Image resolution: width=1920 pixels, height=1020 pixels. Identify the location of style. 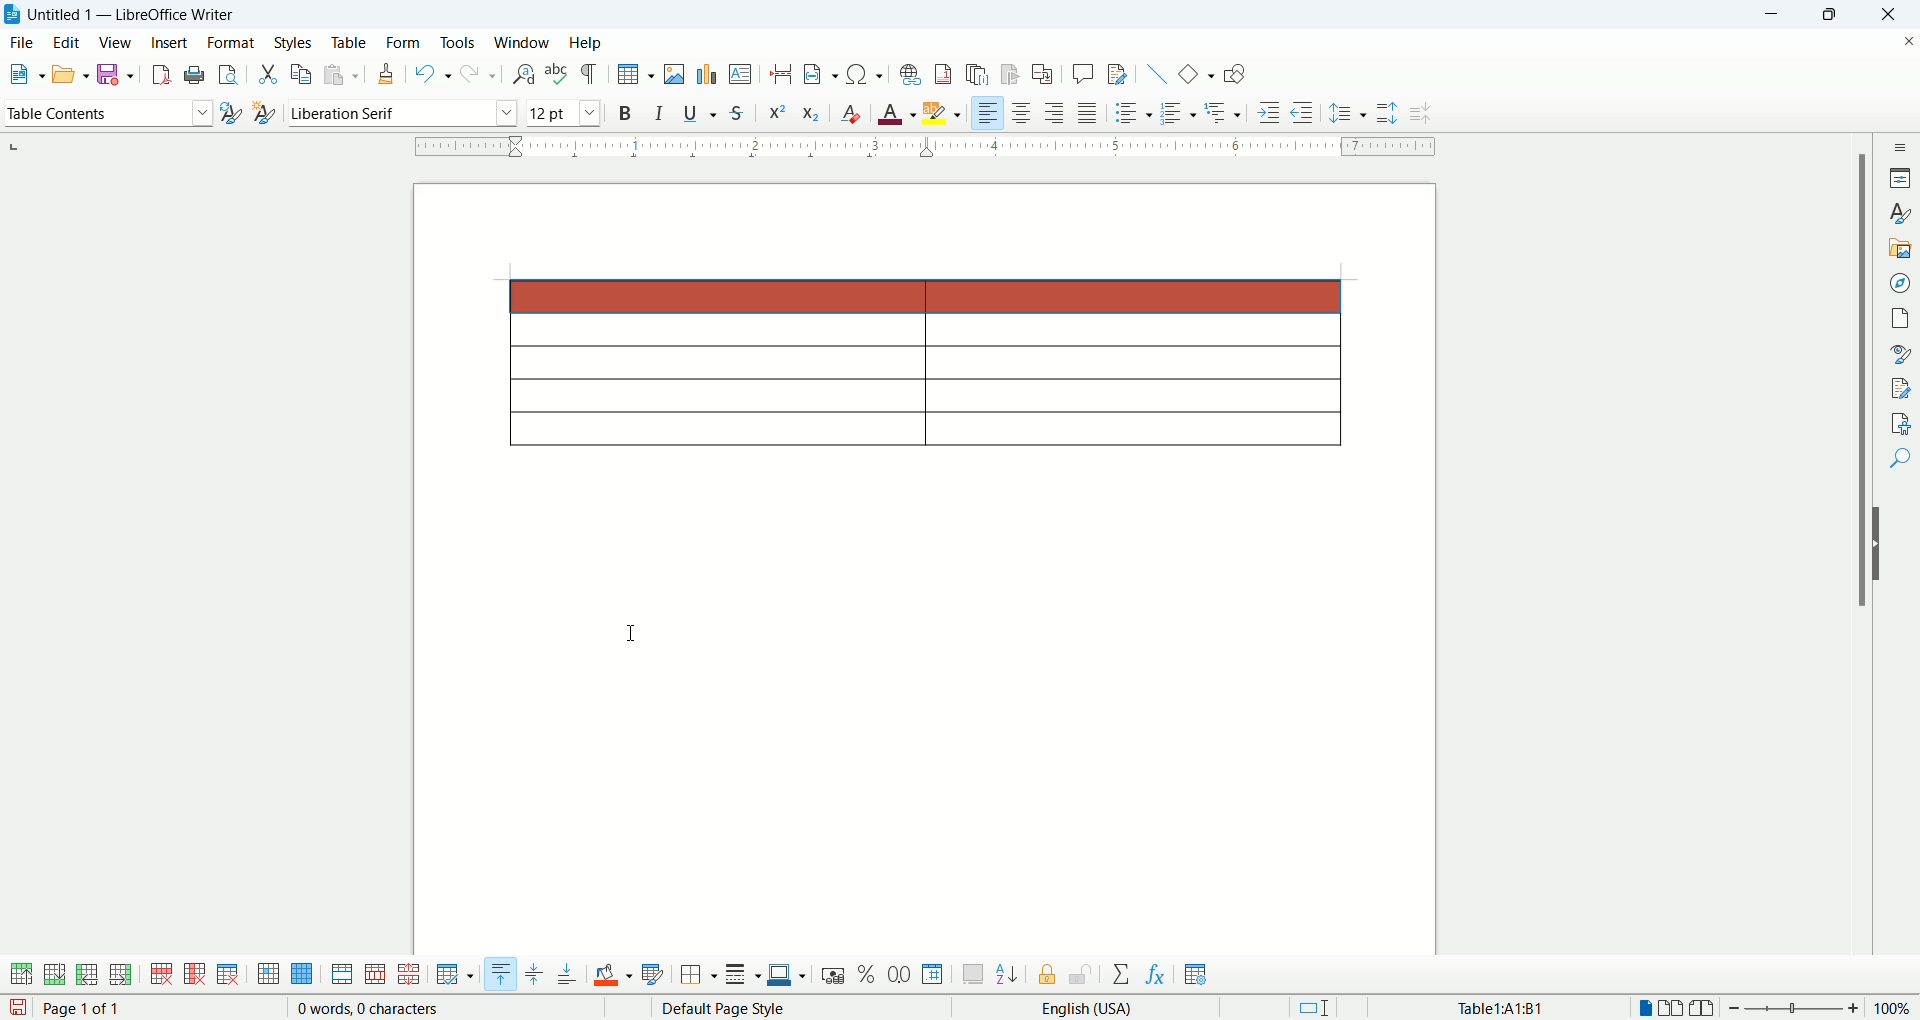
(1898, 213).